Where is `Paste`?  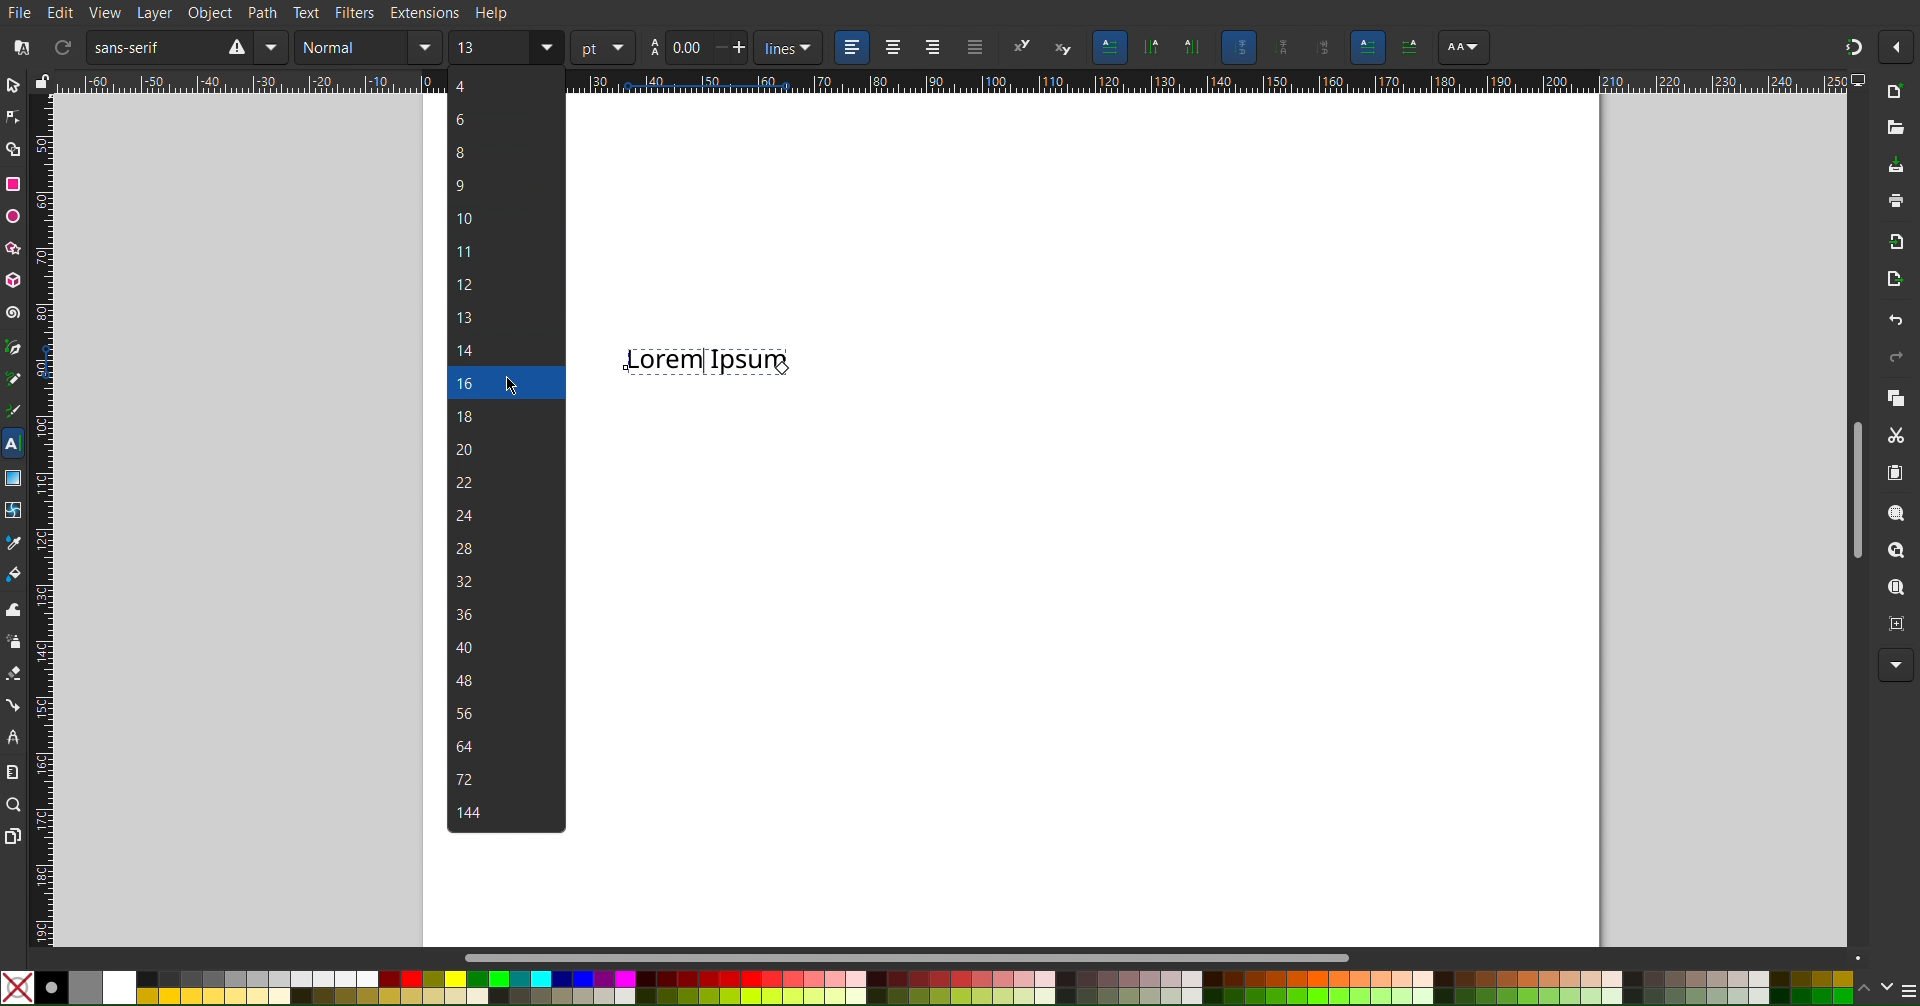
Paste is located at coordinates (1895, 471).